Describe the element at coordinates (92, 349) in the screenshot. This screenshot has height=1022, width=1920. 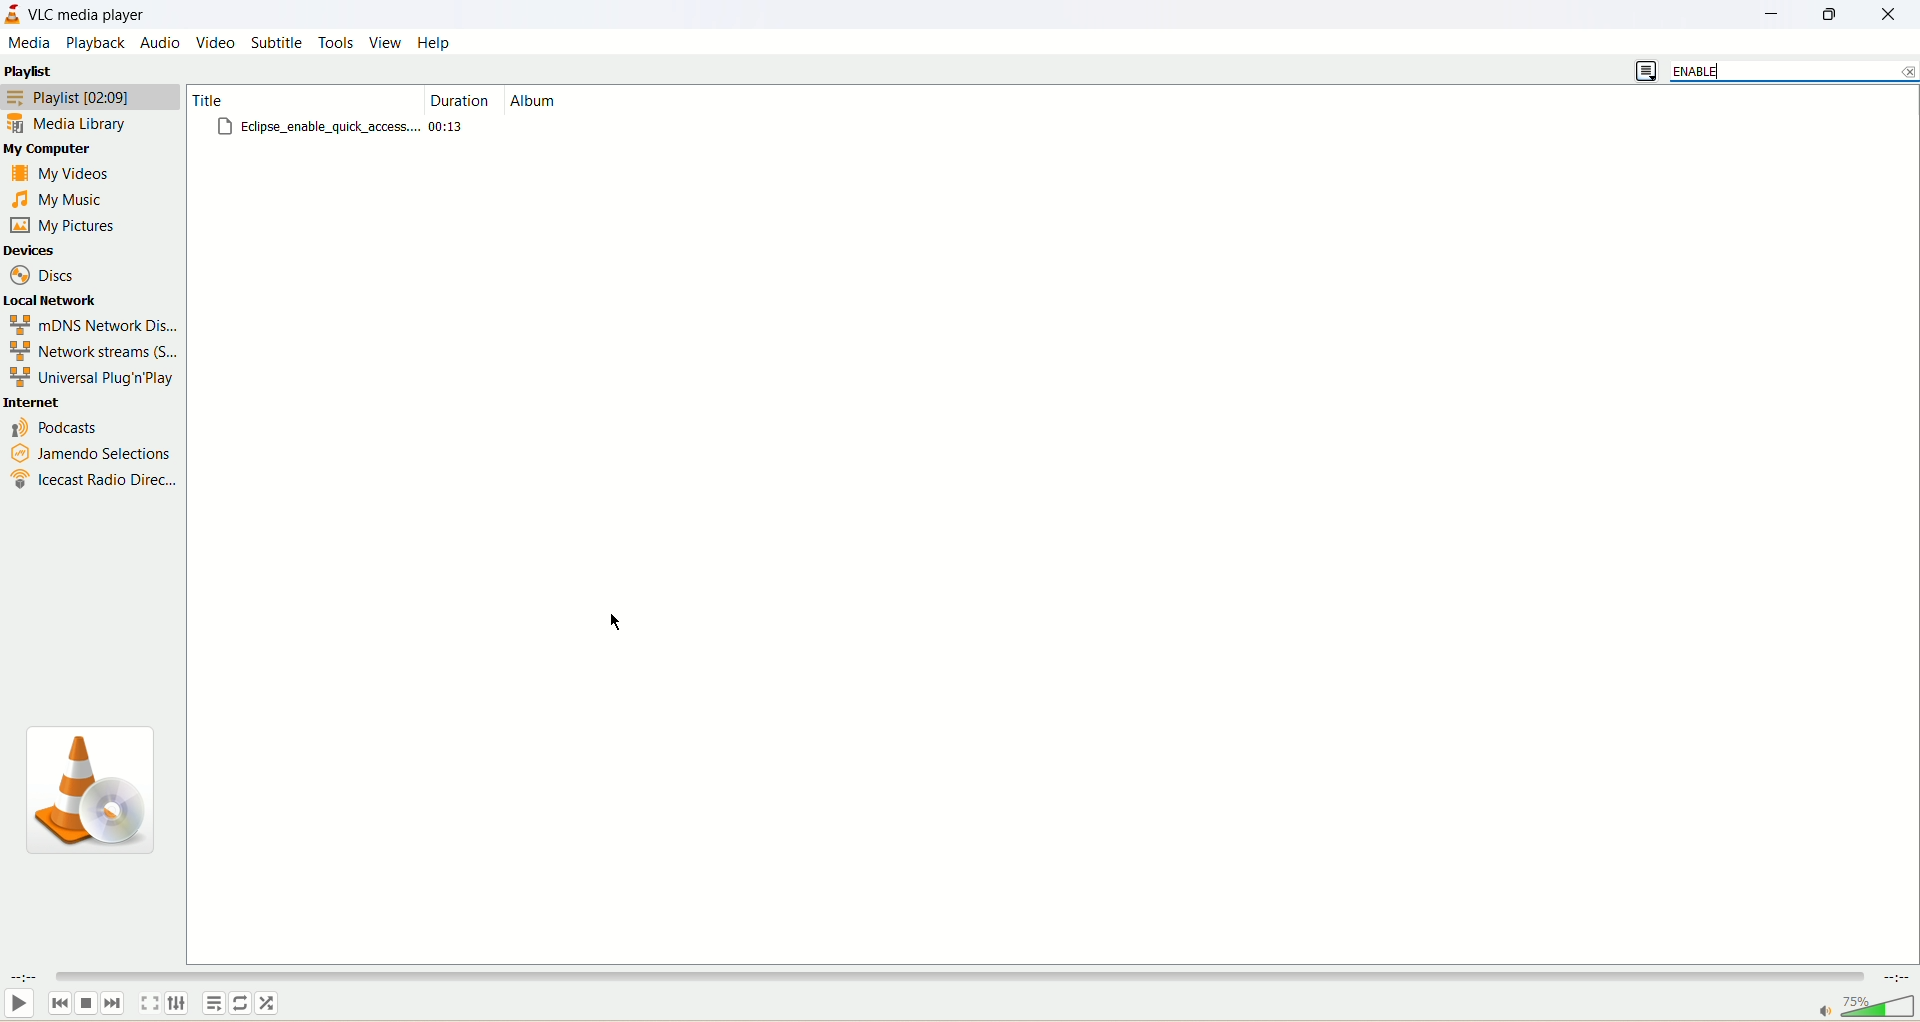
I see `network streams` at that location.